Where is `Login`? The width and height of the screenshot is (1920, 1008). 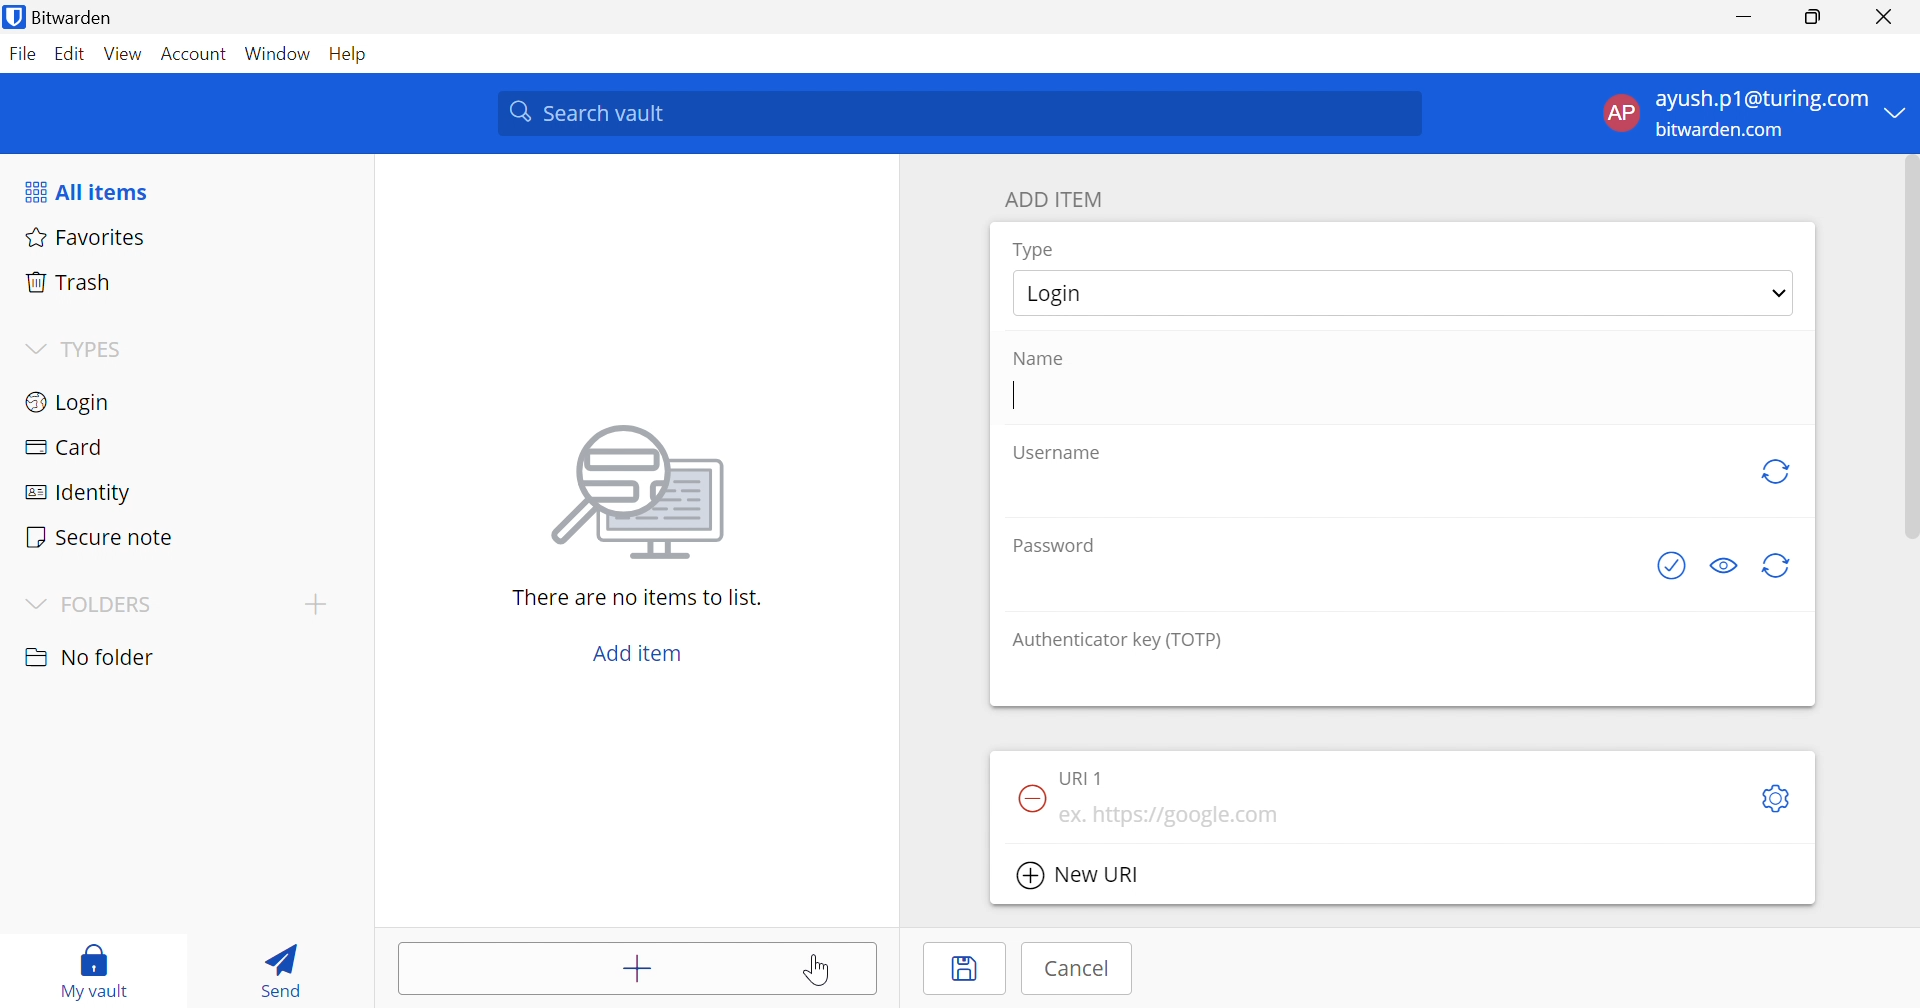 Login is located at coordinates (1053, 294).